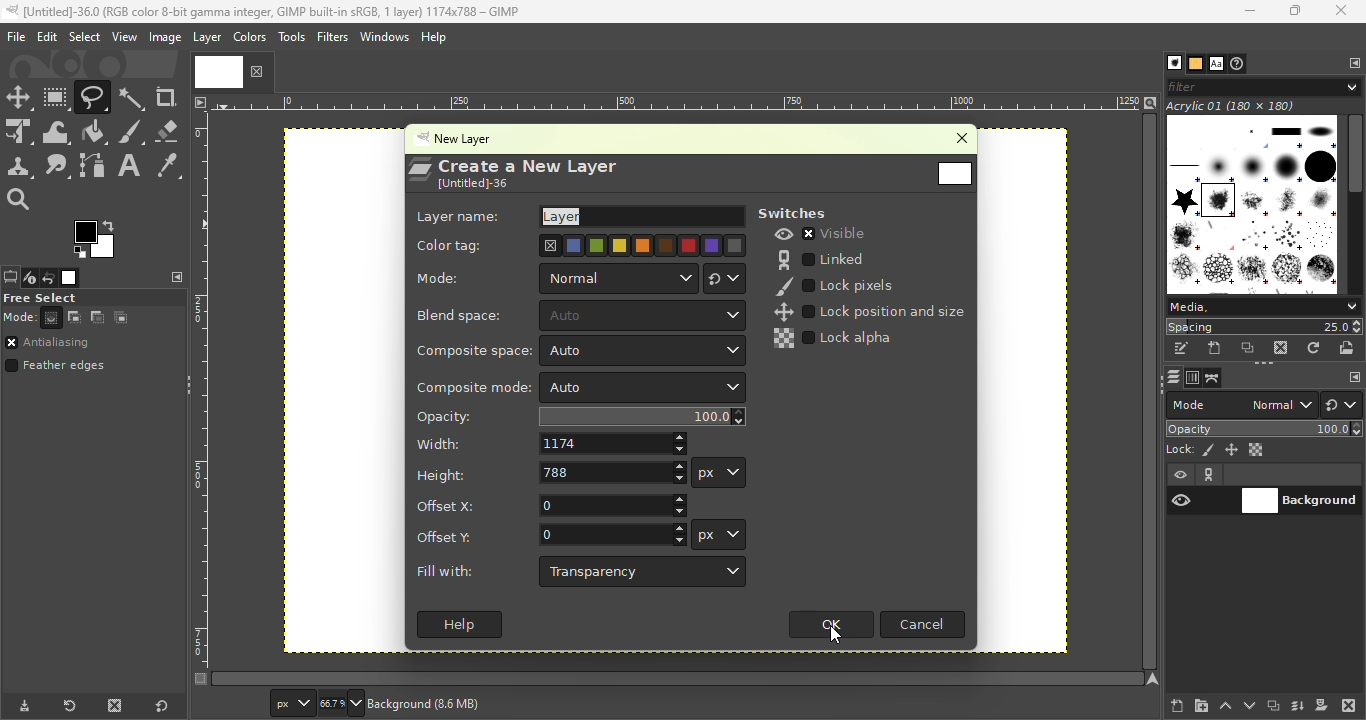  What do you see at coordinates (1247, 705) in the screenshot?
I see `Move this layer to the bottom of the layer stack` at bounding box center [1247, 705].